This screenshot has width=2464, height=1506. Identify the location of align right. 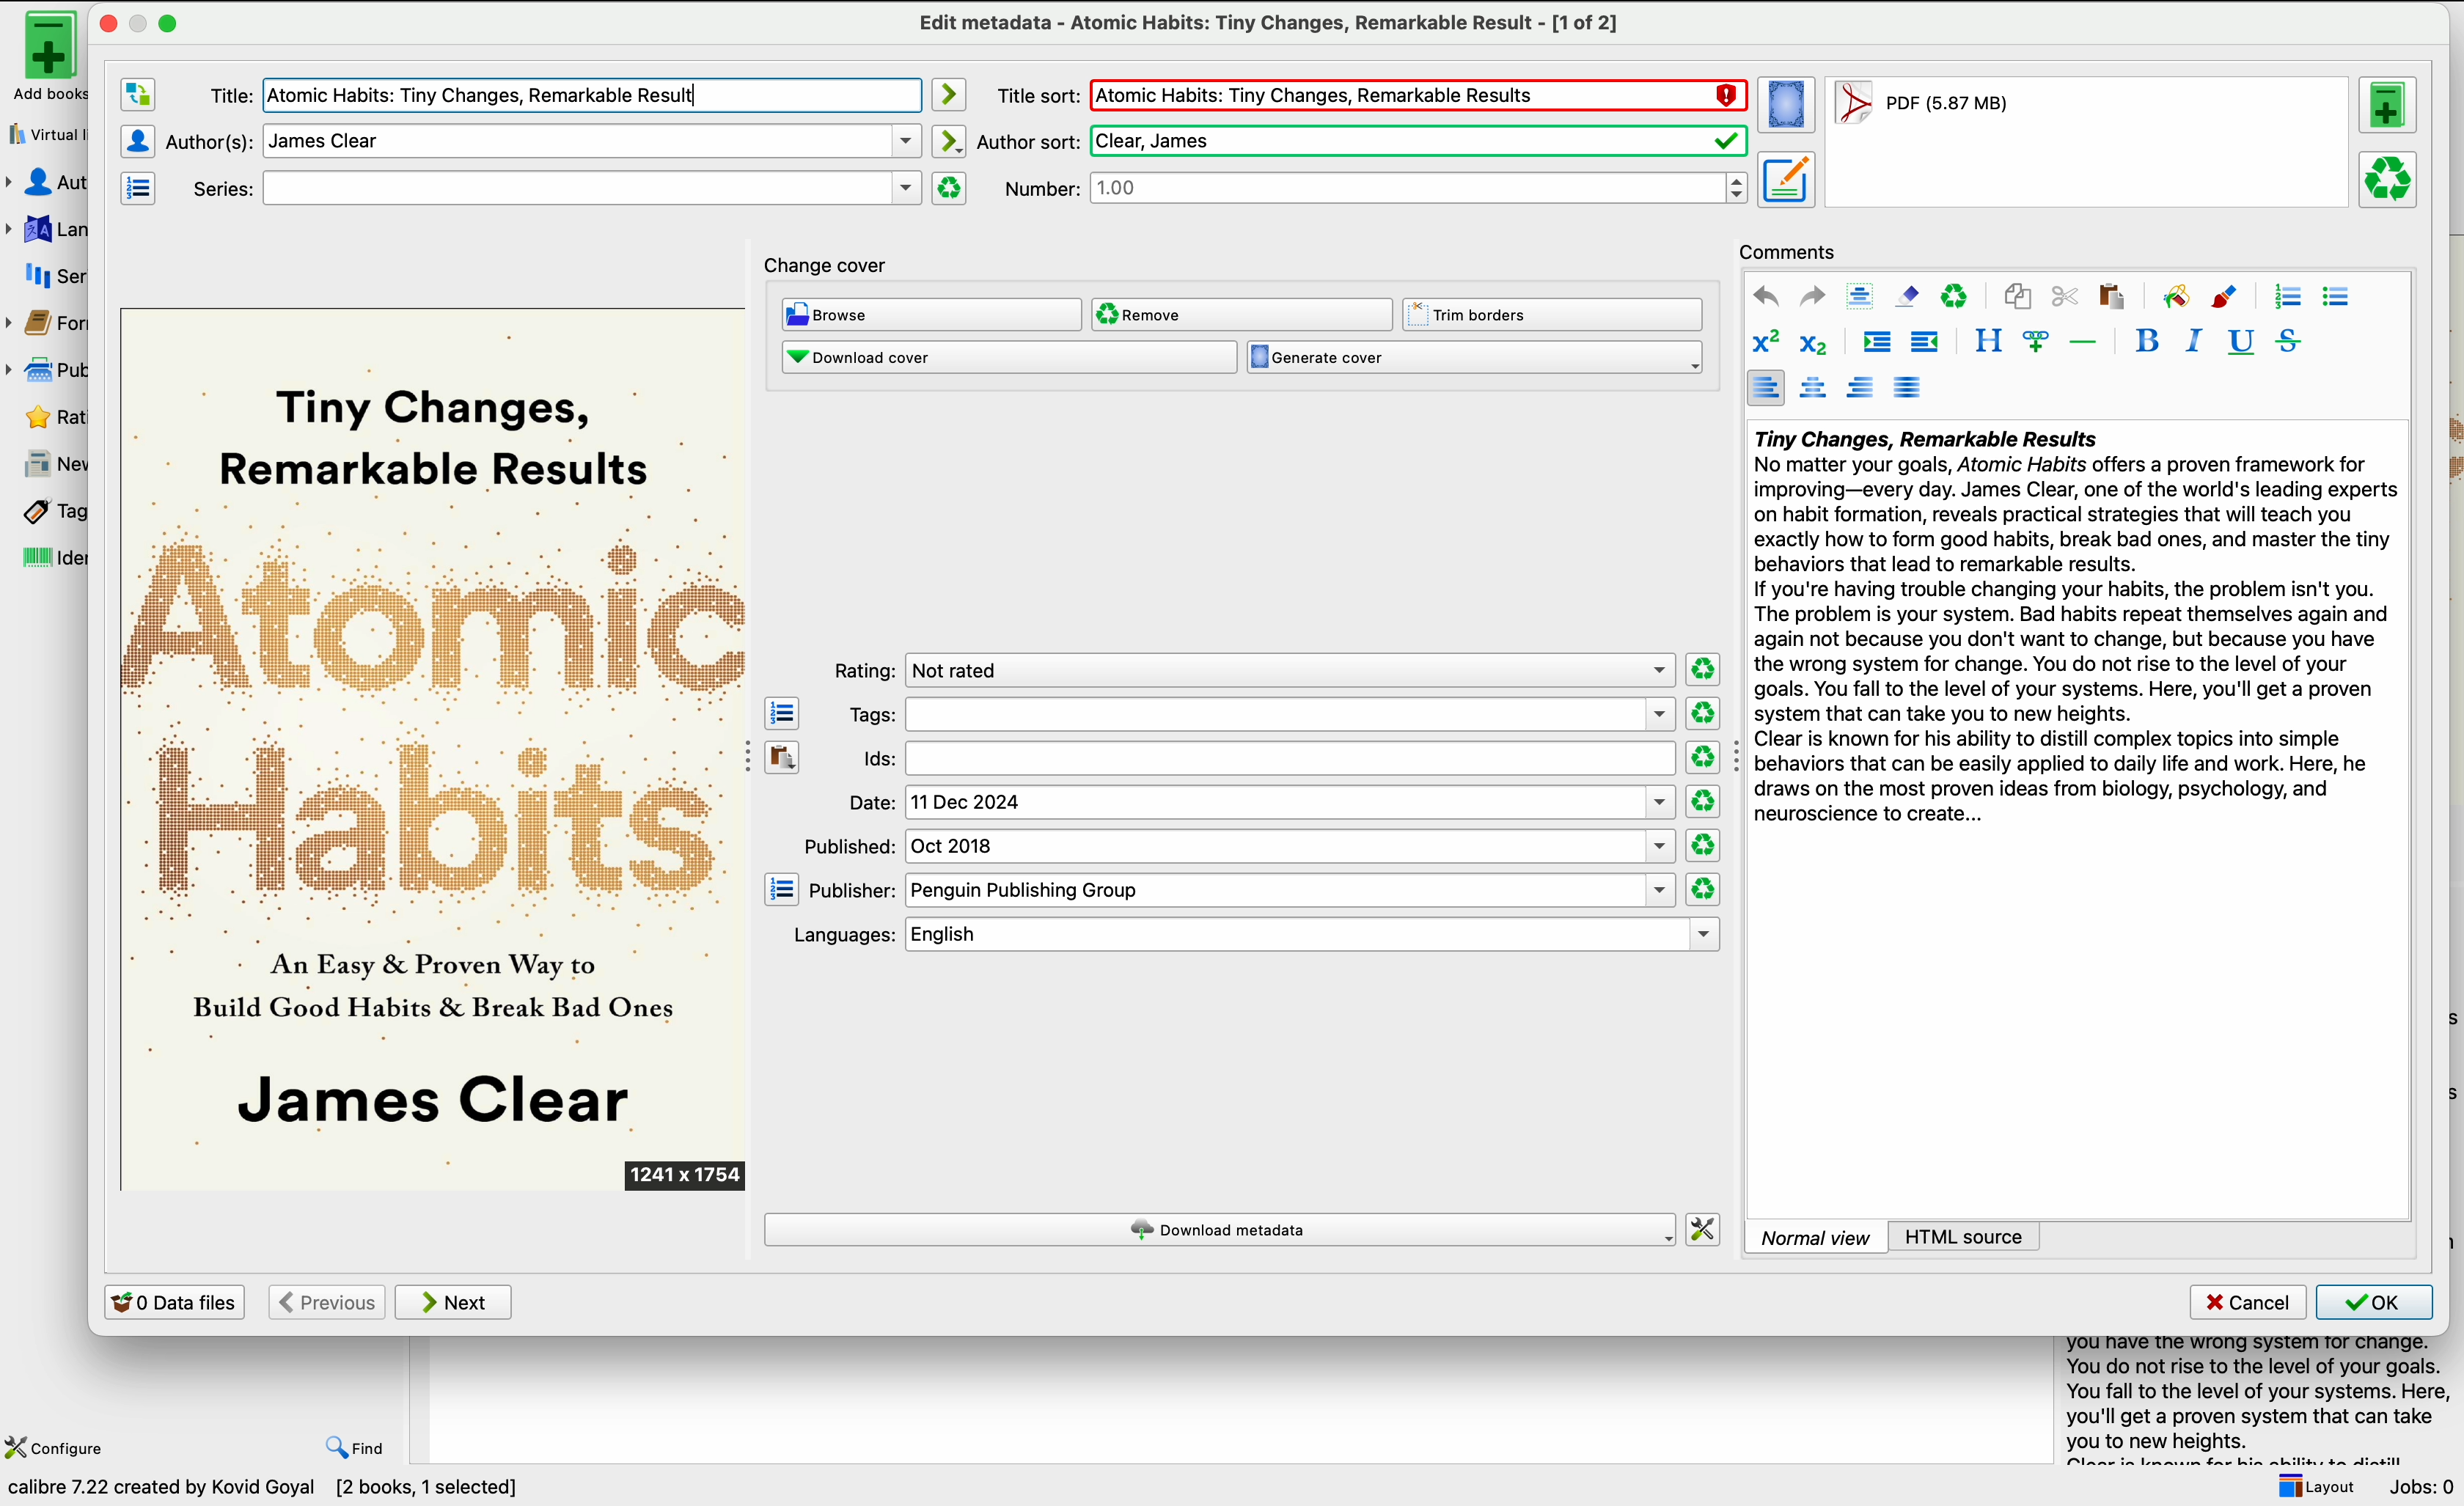
(1862, 387).